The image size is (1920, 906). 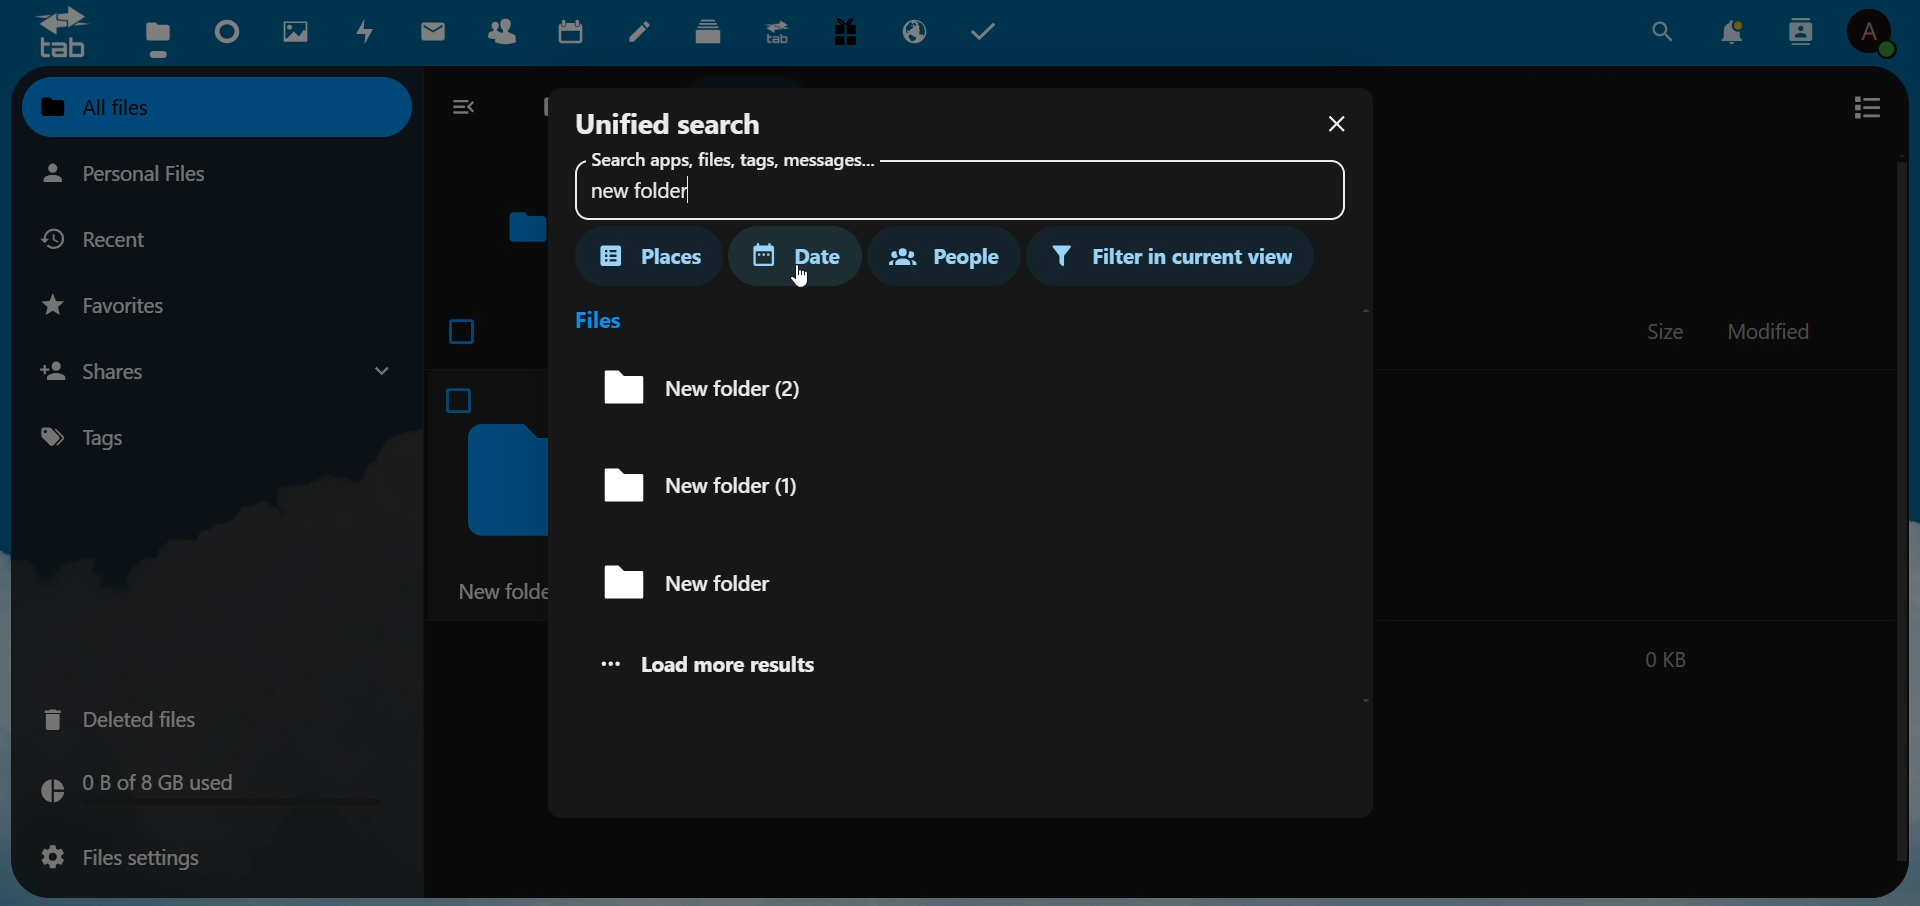 What do you see at coordinates (1898, 506) in the screenshot?
I see `scroll bar` at bounding box center [1898, 506].